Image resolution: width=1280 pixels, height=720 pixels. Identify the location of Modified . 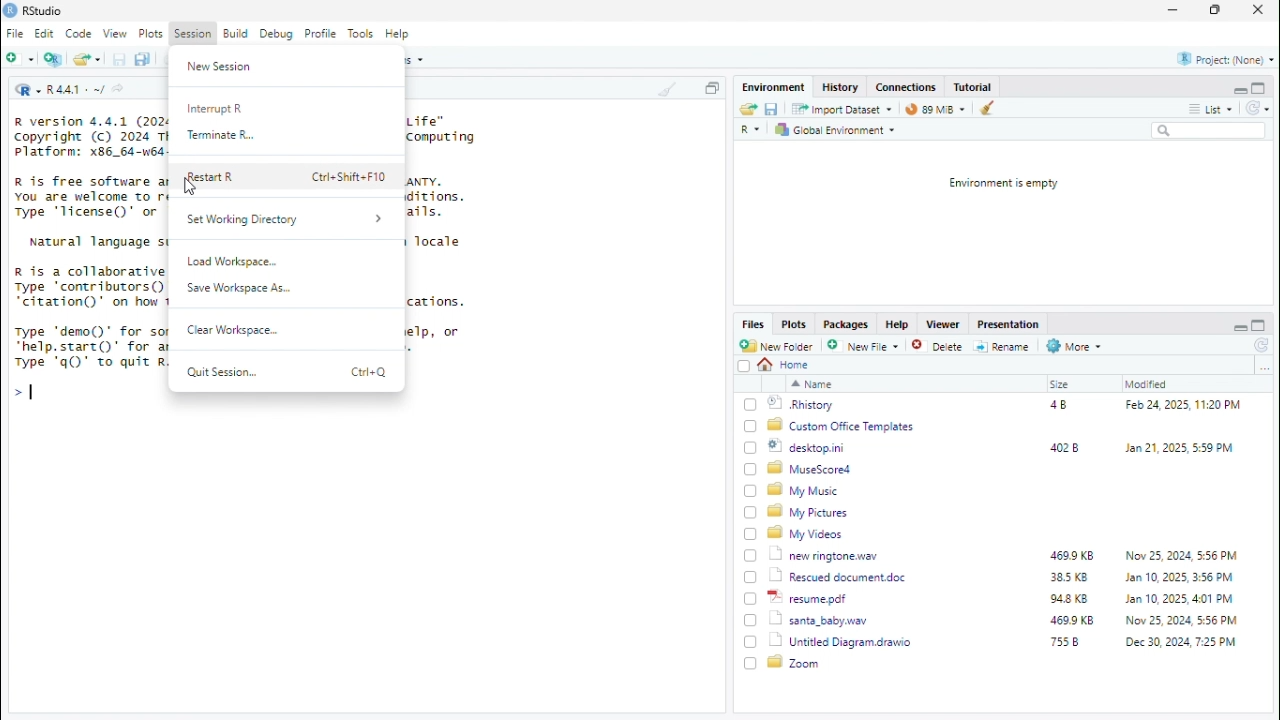
(1147, 384).